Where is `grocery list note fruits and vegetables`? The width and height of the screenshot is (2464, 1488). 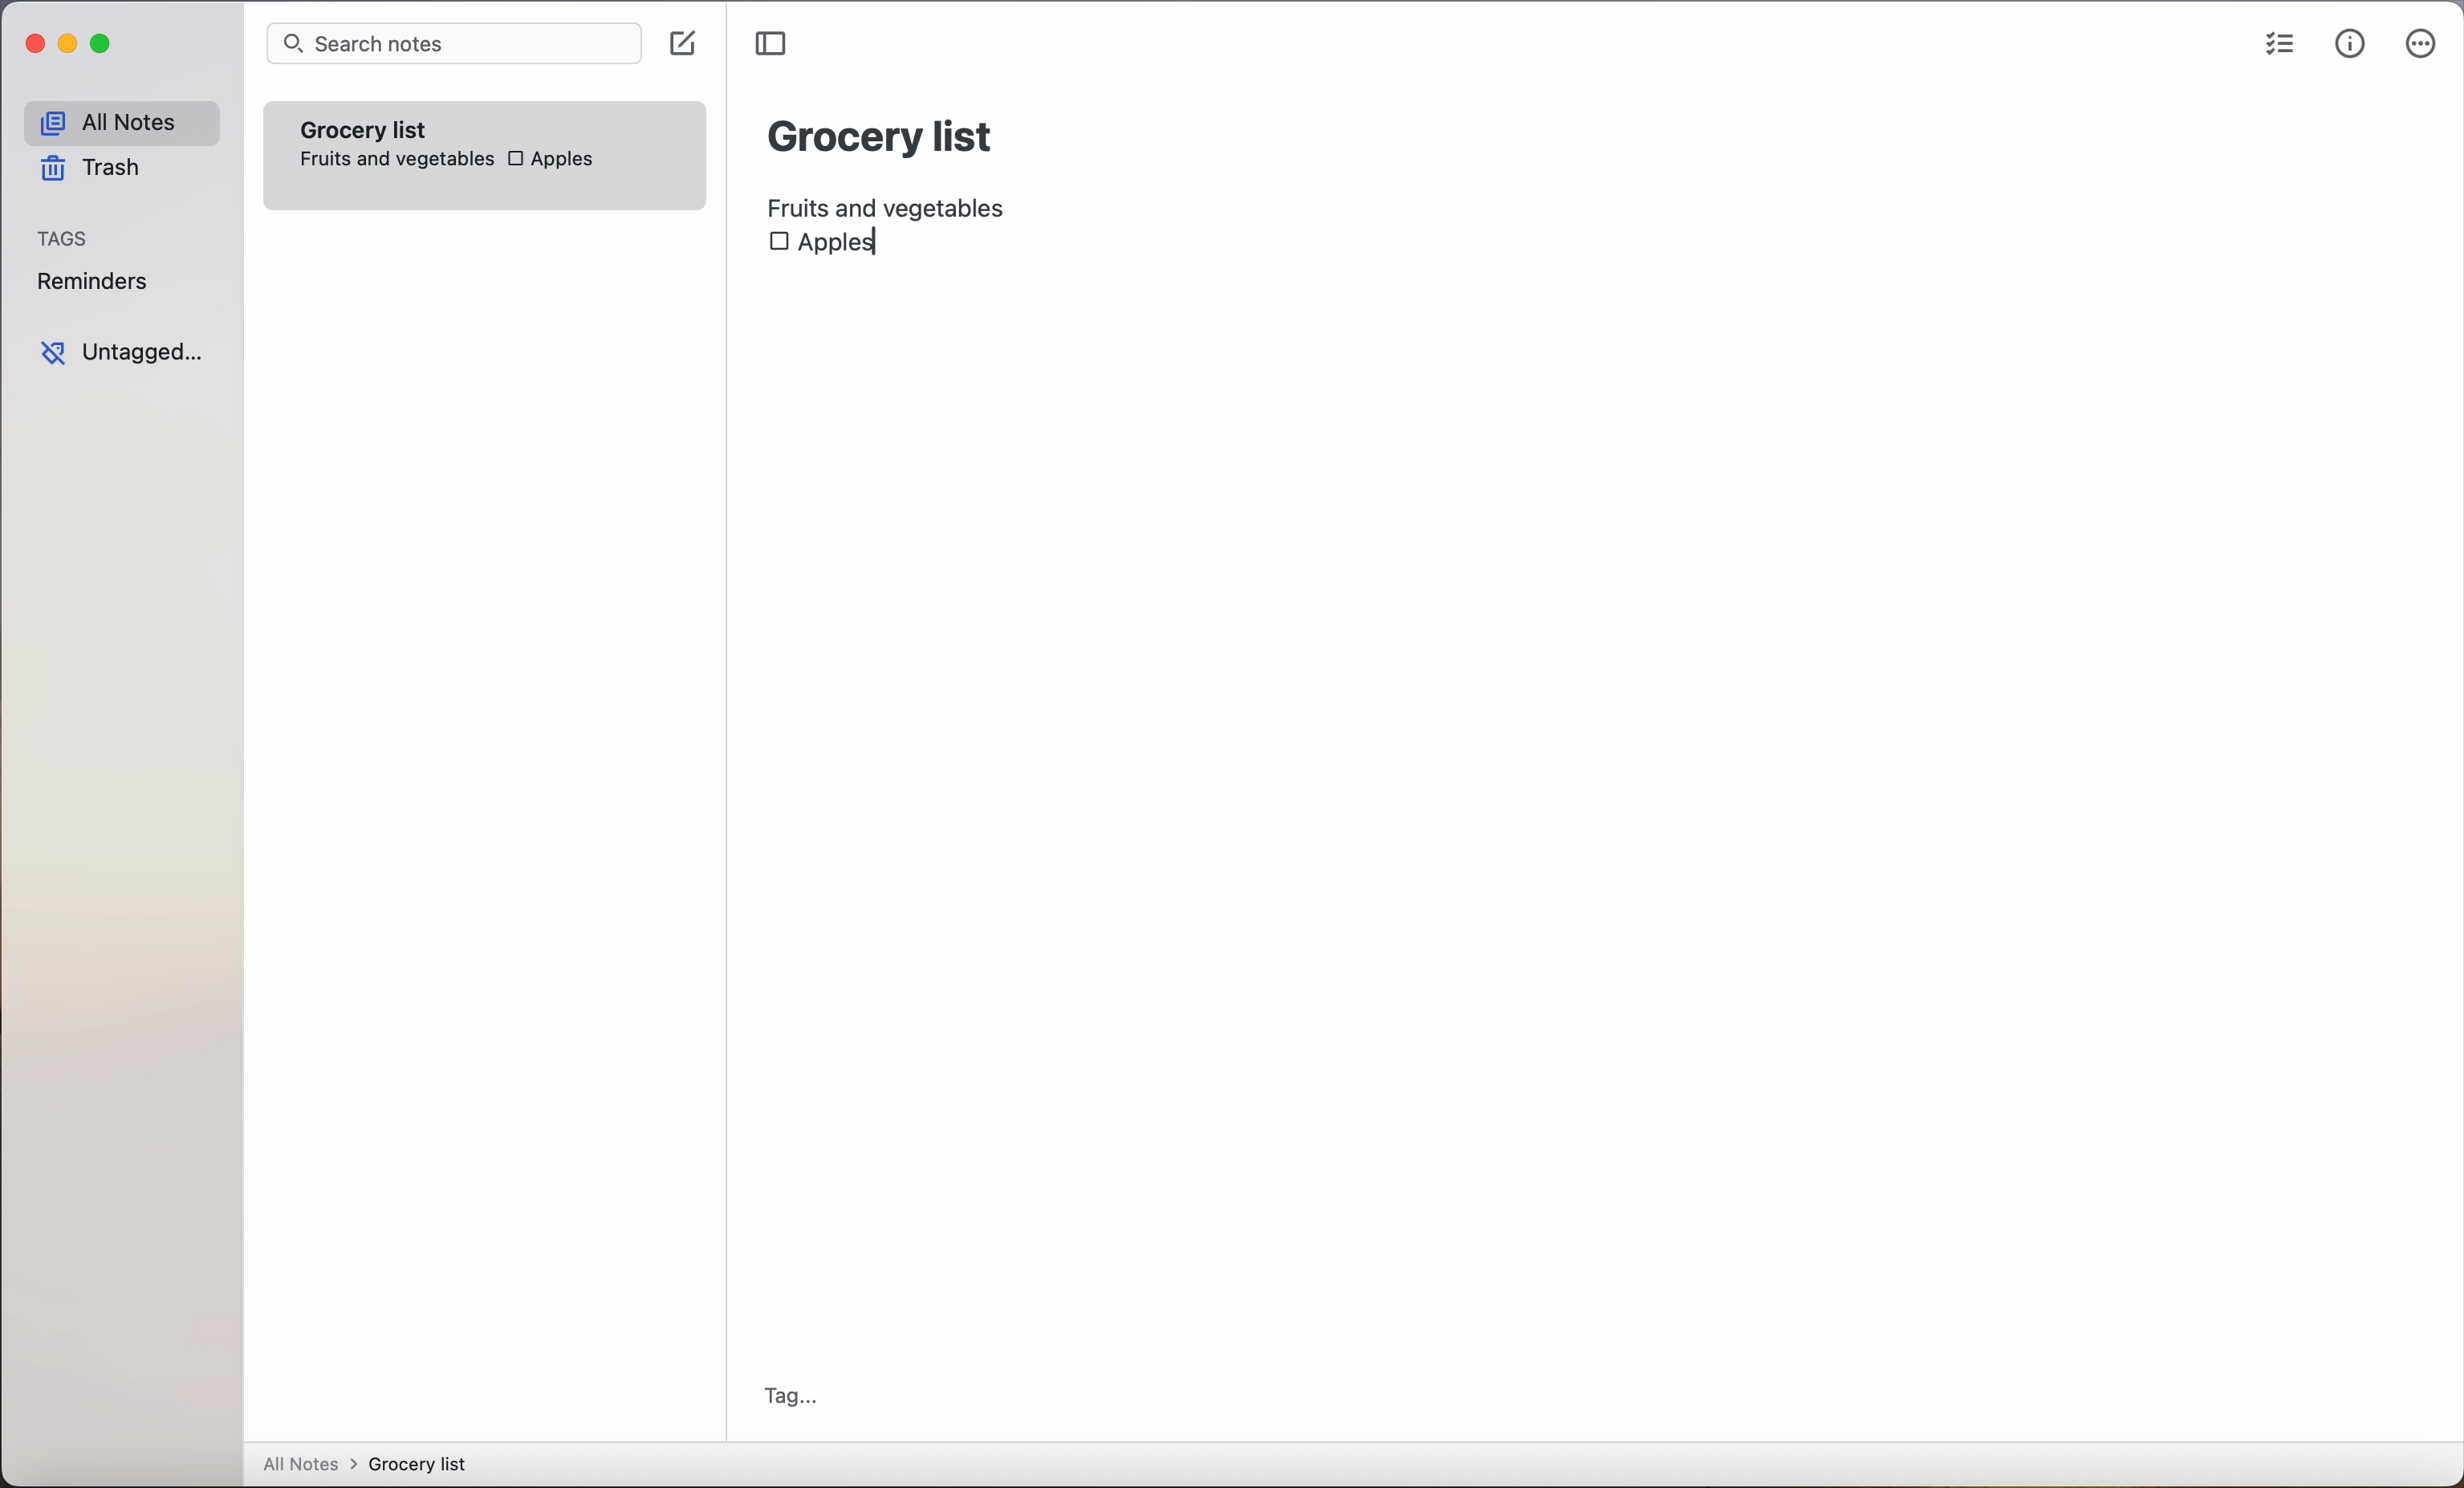
grocery list note fruits and vegetables is located at coordinates (391, 139).